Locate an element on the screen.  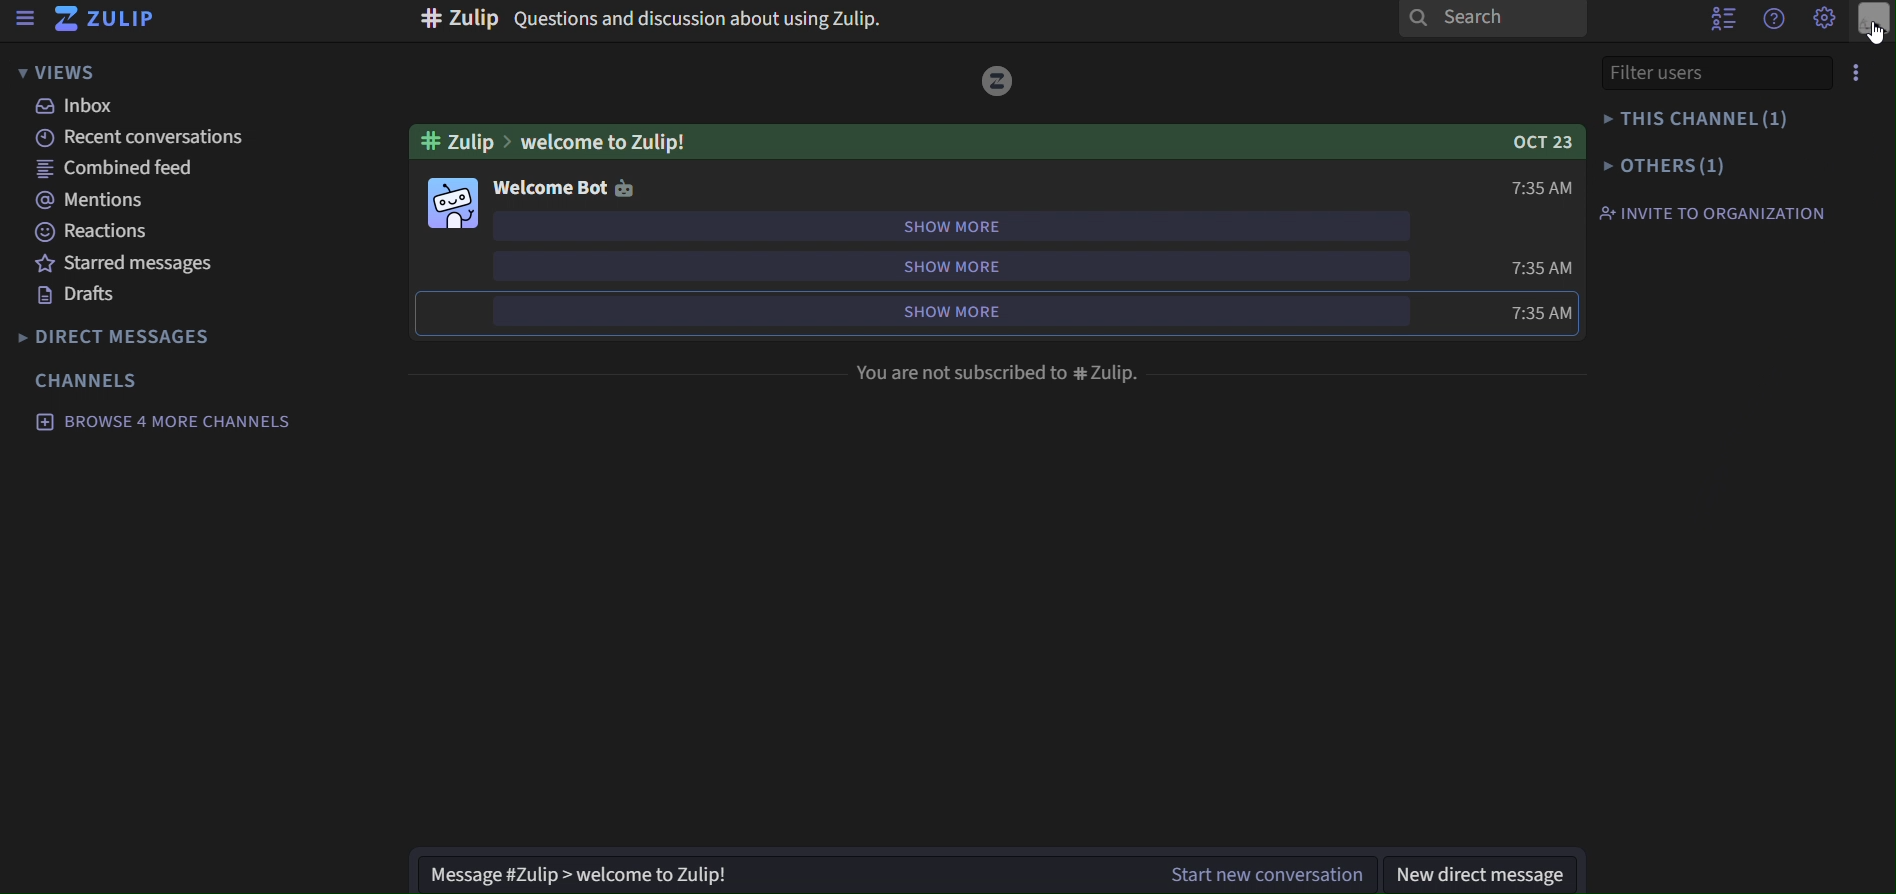
Questions and discussions about Zulip is located at coordinates (654, 19).